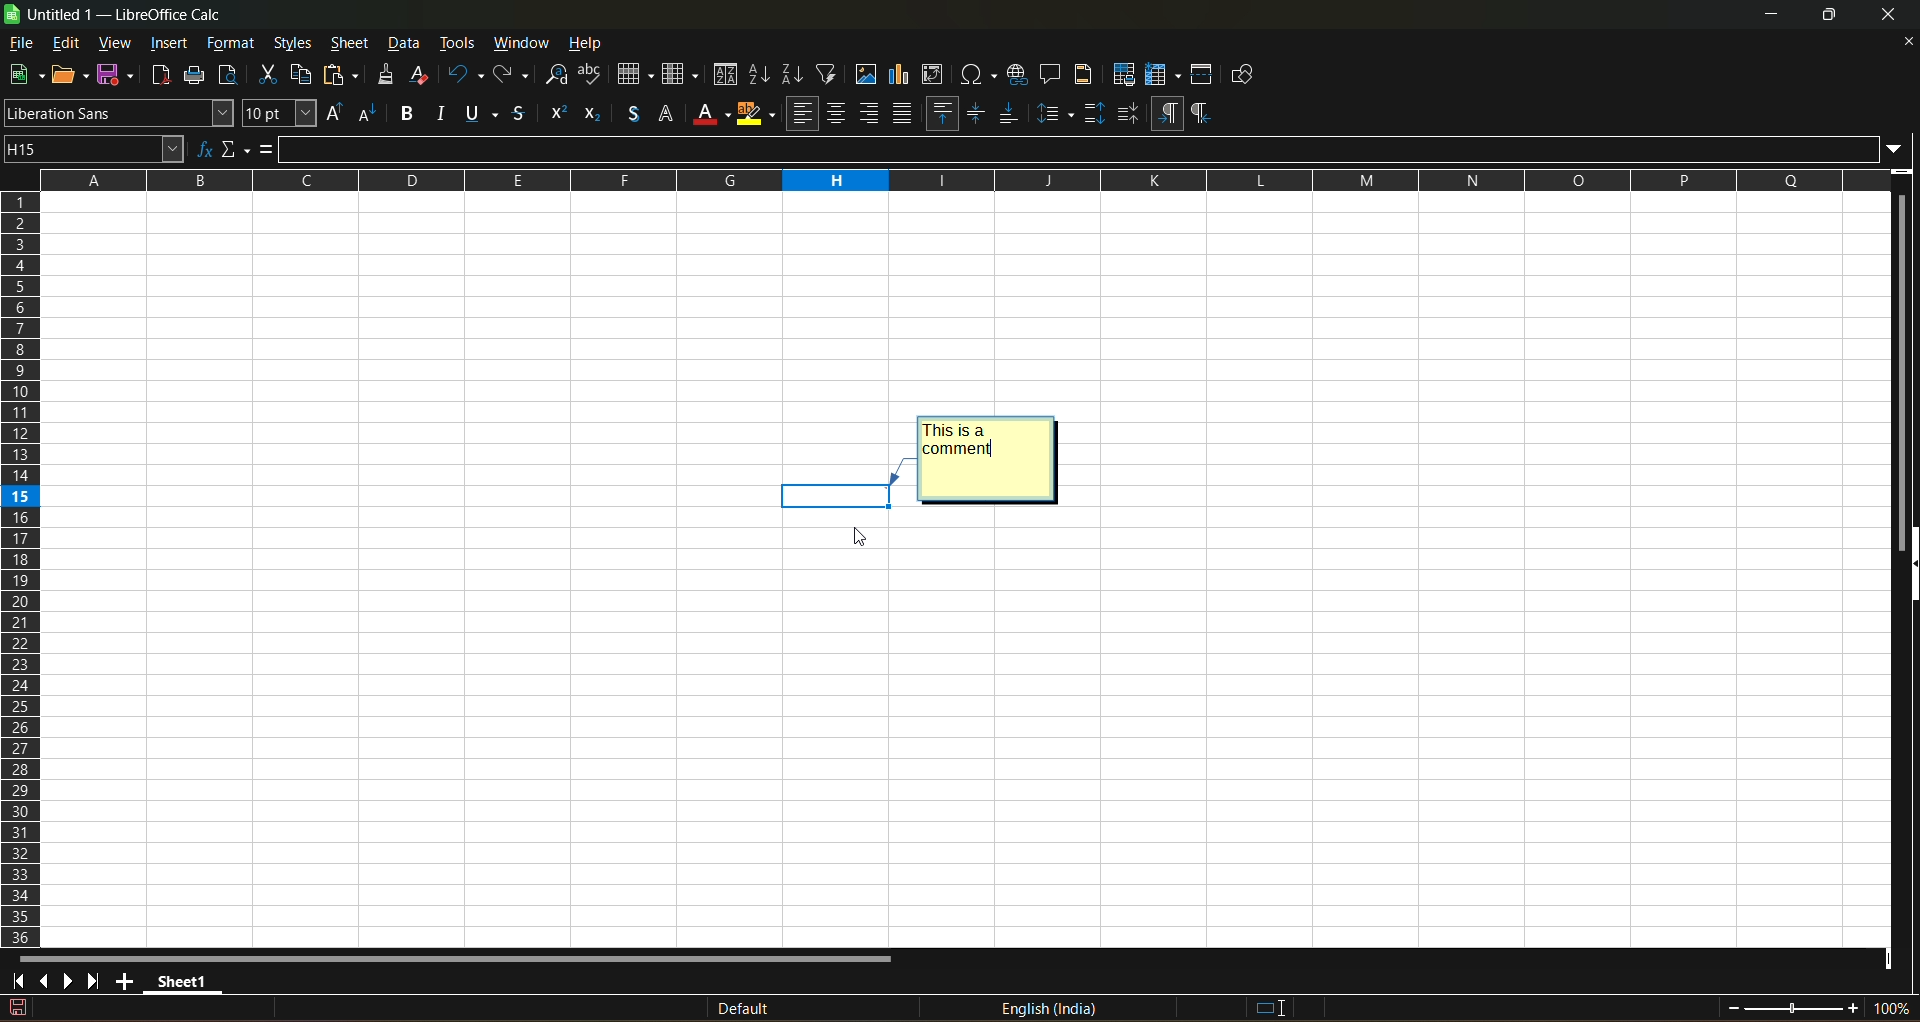 The image size is (1920, 1022). What do you see at coordinates (305, 1008) in the screenshot?
I see `The document has been modified.Click to save the document.` at bounding box center [305, 1008].